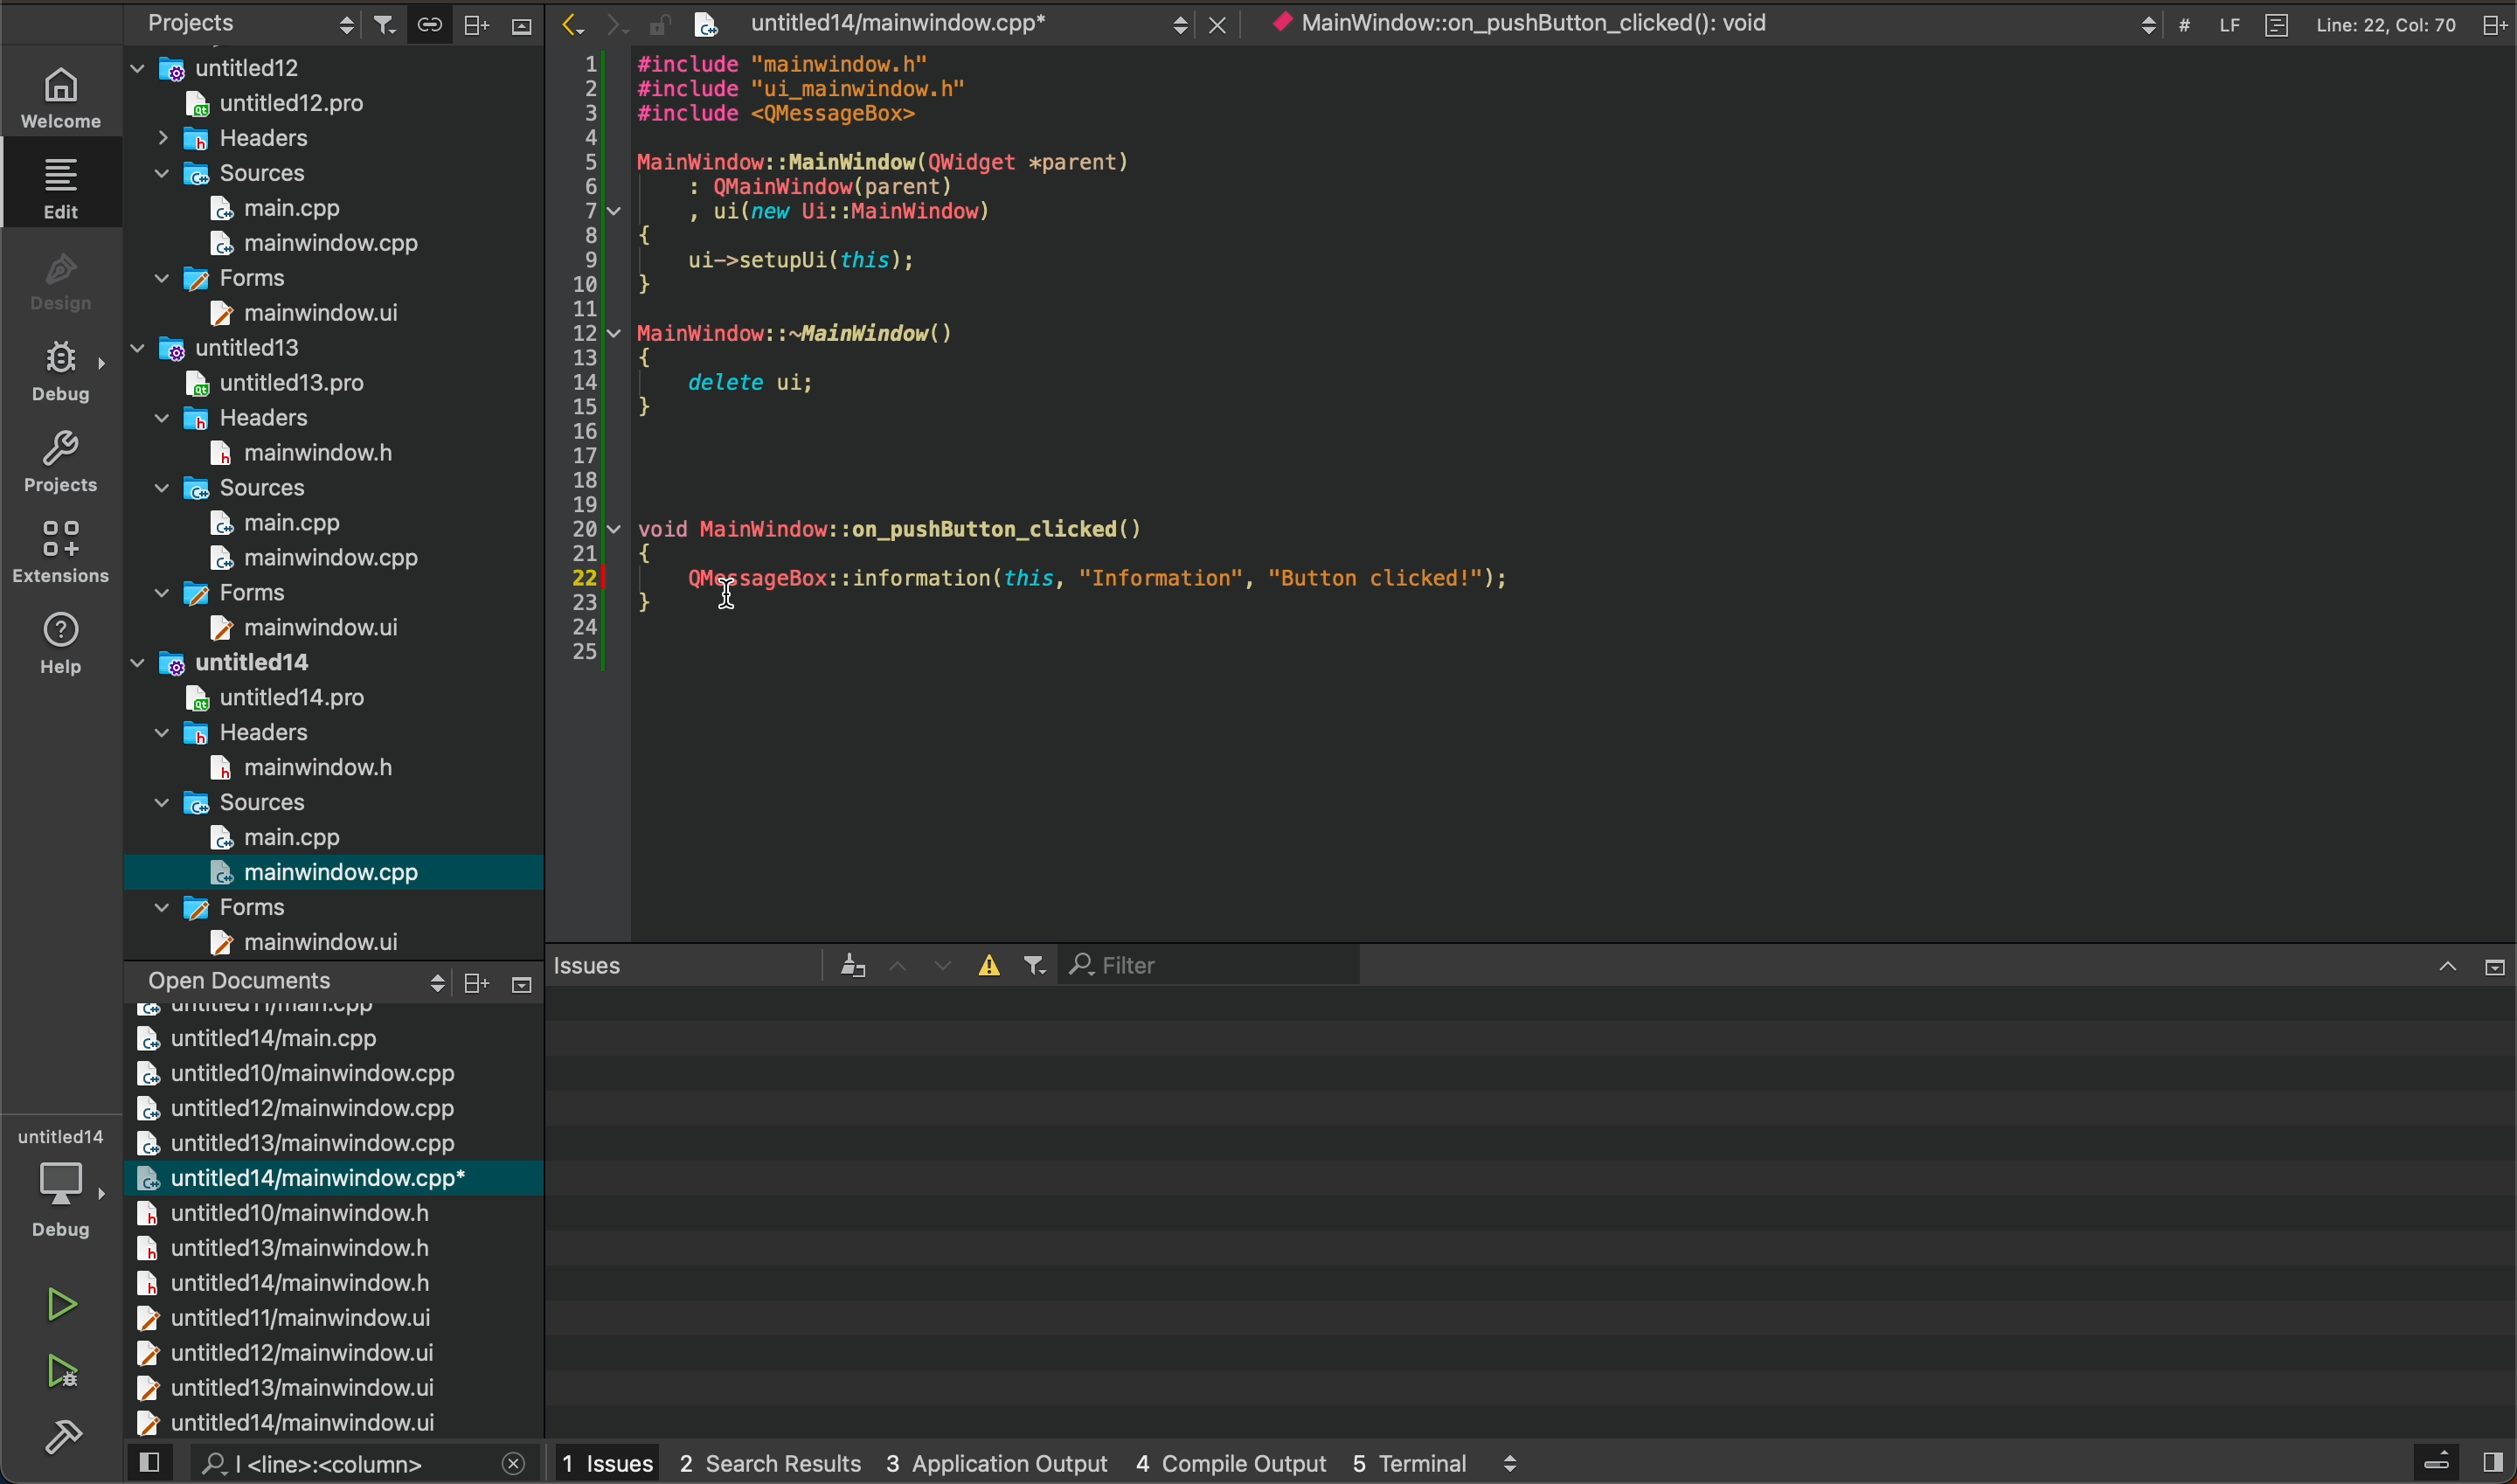  I want to click on filter, so click(1207, 962).